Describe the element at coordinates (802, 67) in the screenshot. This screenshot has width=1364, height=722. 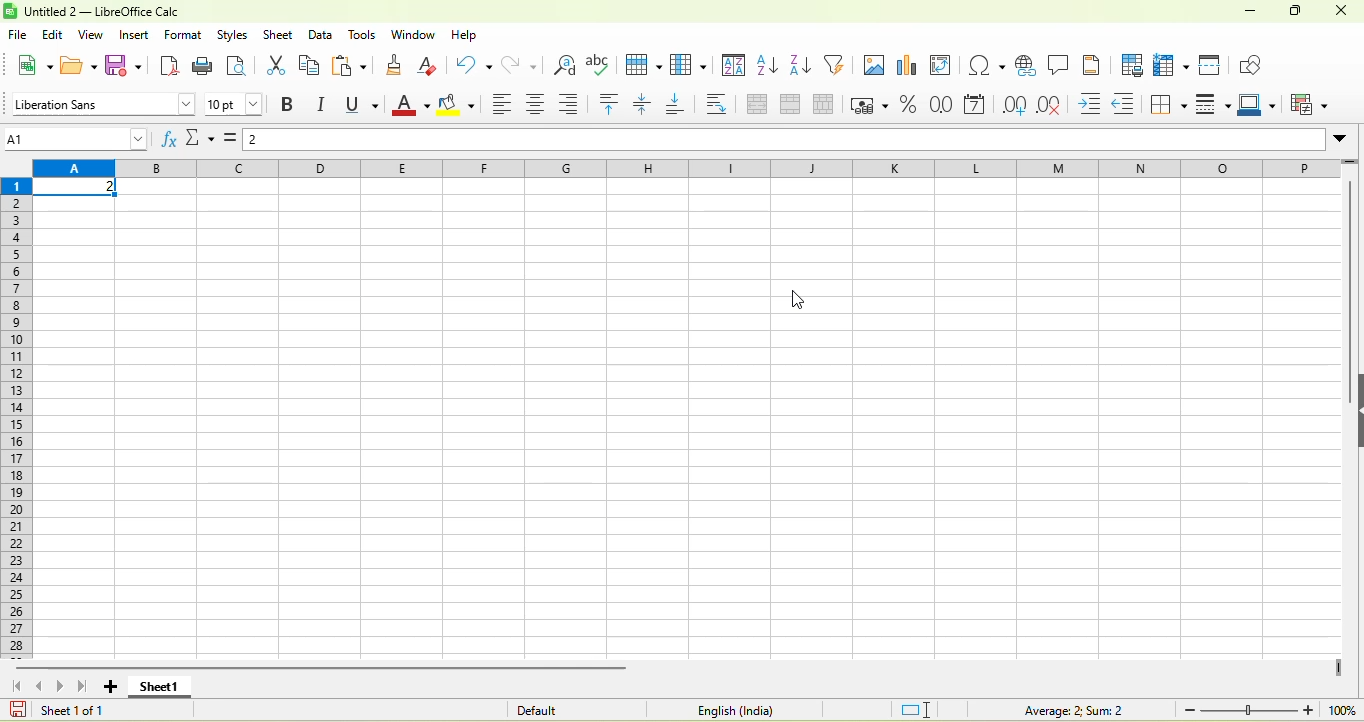
I see `sort descending` at that location.